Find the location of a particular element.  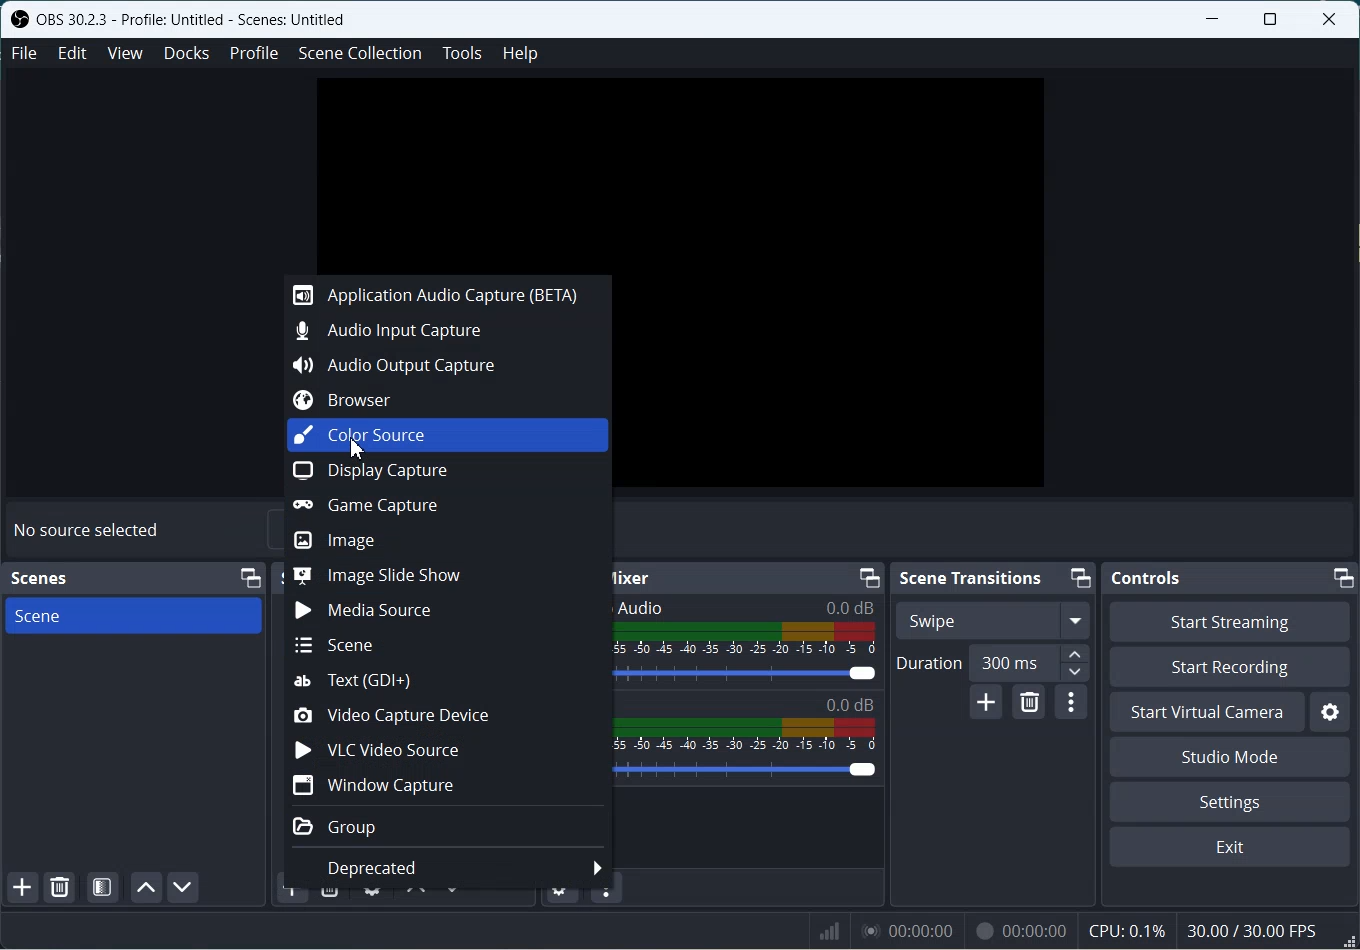

Add configurable transition is located at coordinates (988, 704).